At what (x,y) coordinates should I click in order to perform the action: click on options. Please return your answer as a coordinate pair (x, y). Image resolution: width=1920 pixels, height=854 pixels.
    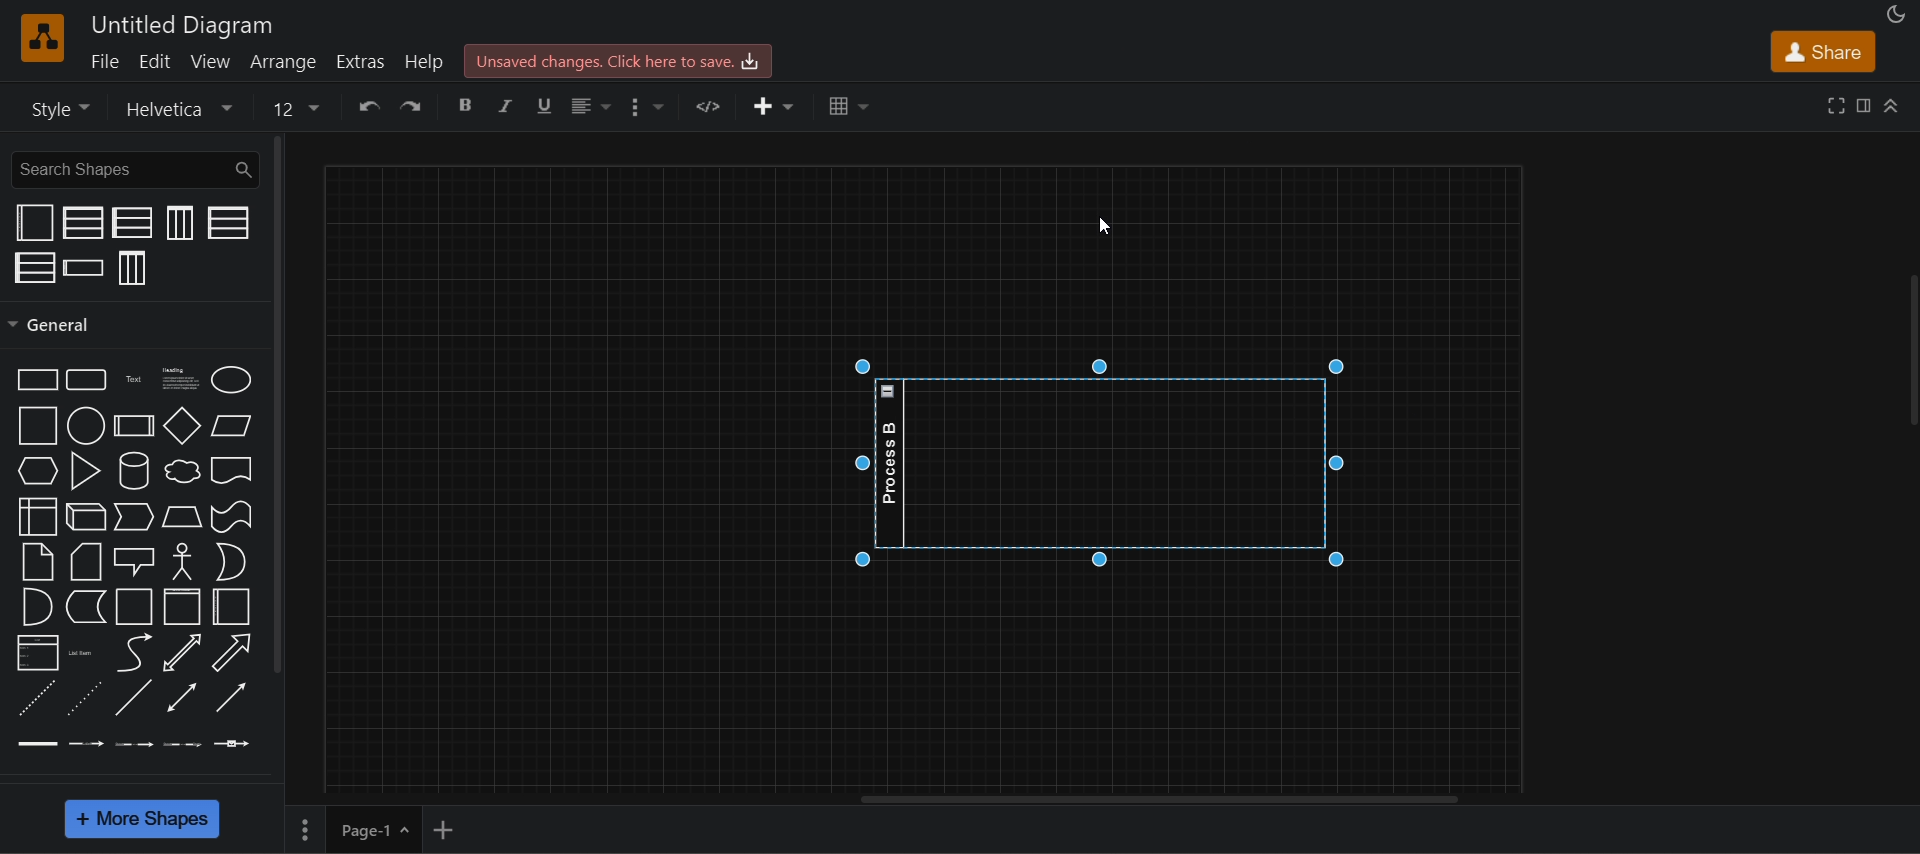
    Looking at the image, I should click on (302, 830).